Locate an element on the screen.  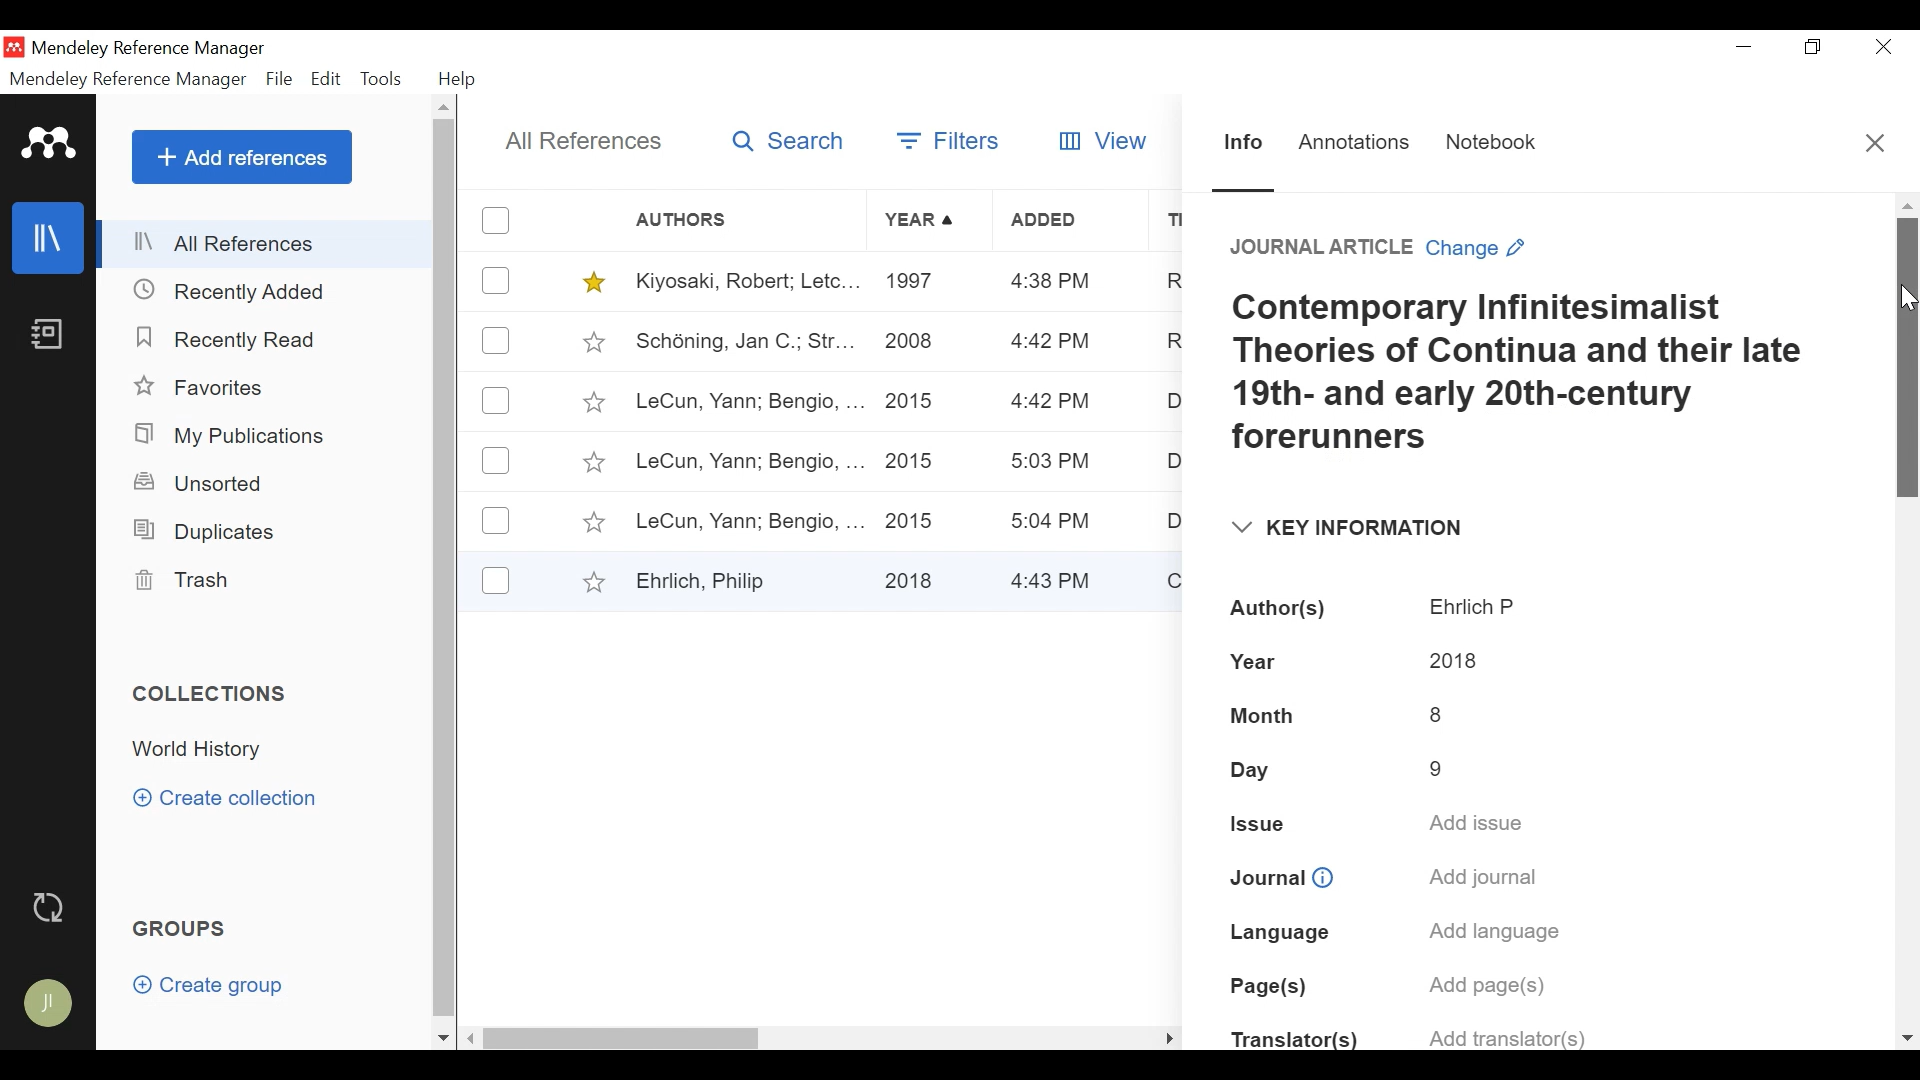
4:42 PM is located at coordinates (1047, 403).